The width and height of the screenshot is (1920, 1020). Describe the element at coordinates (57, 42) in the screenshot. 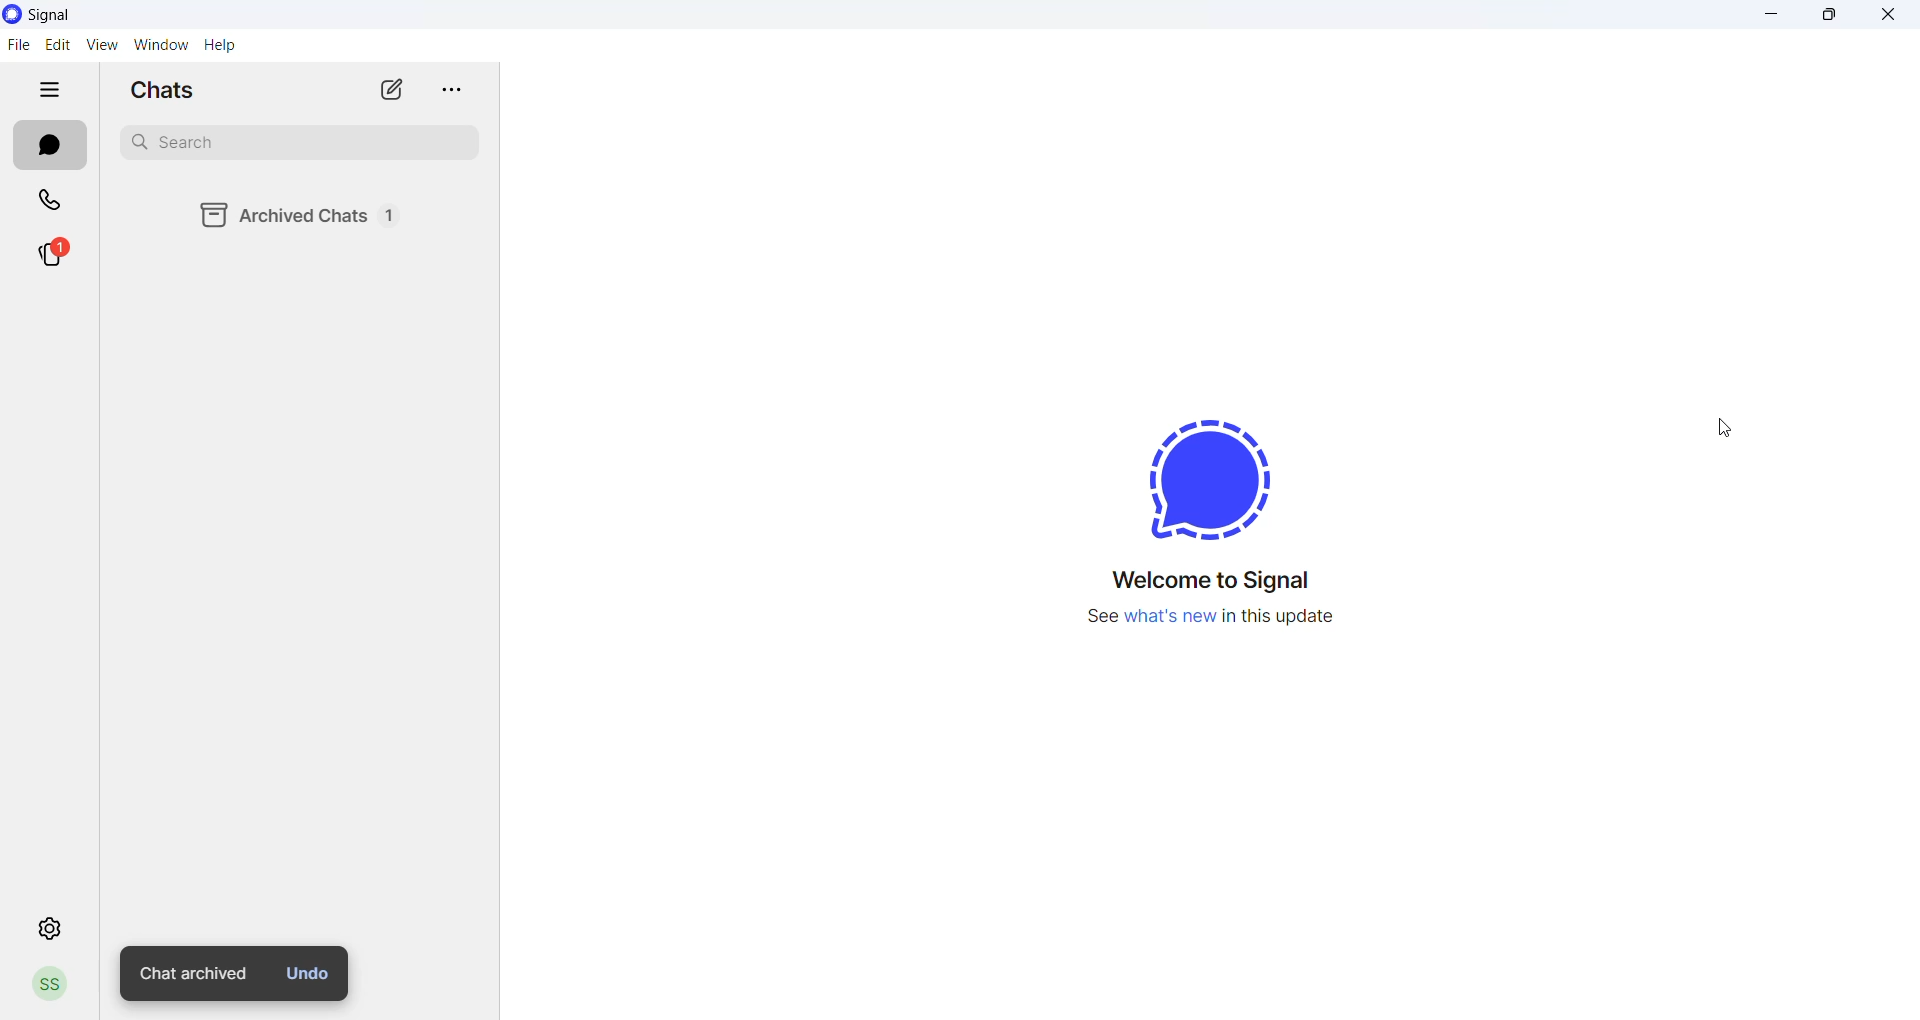

I see `edit` at that location.